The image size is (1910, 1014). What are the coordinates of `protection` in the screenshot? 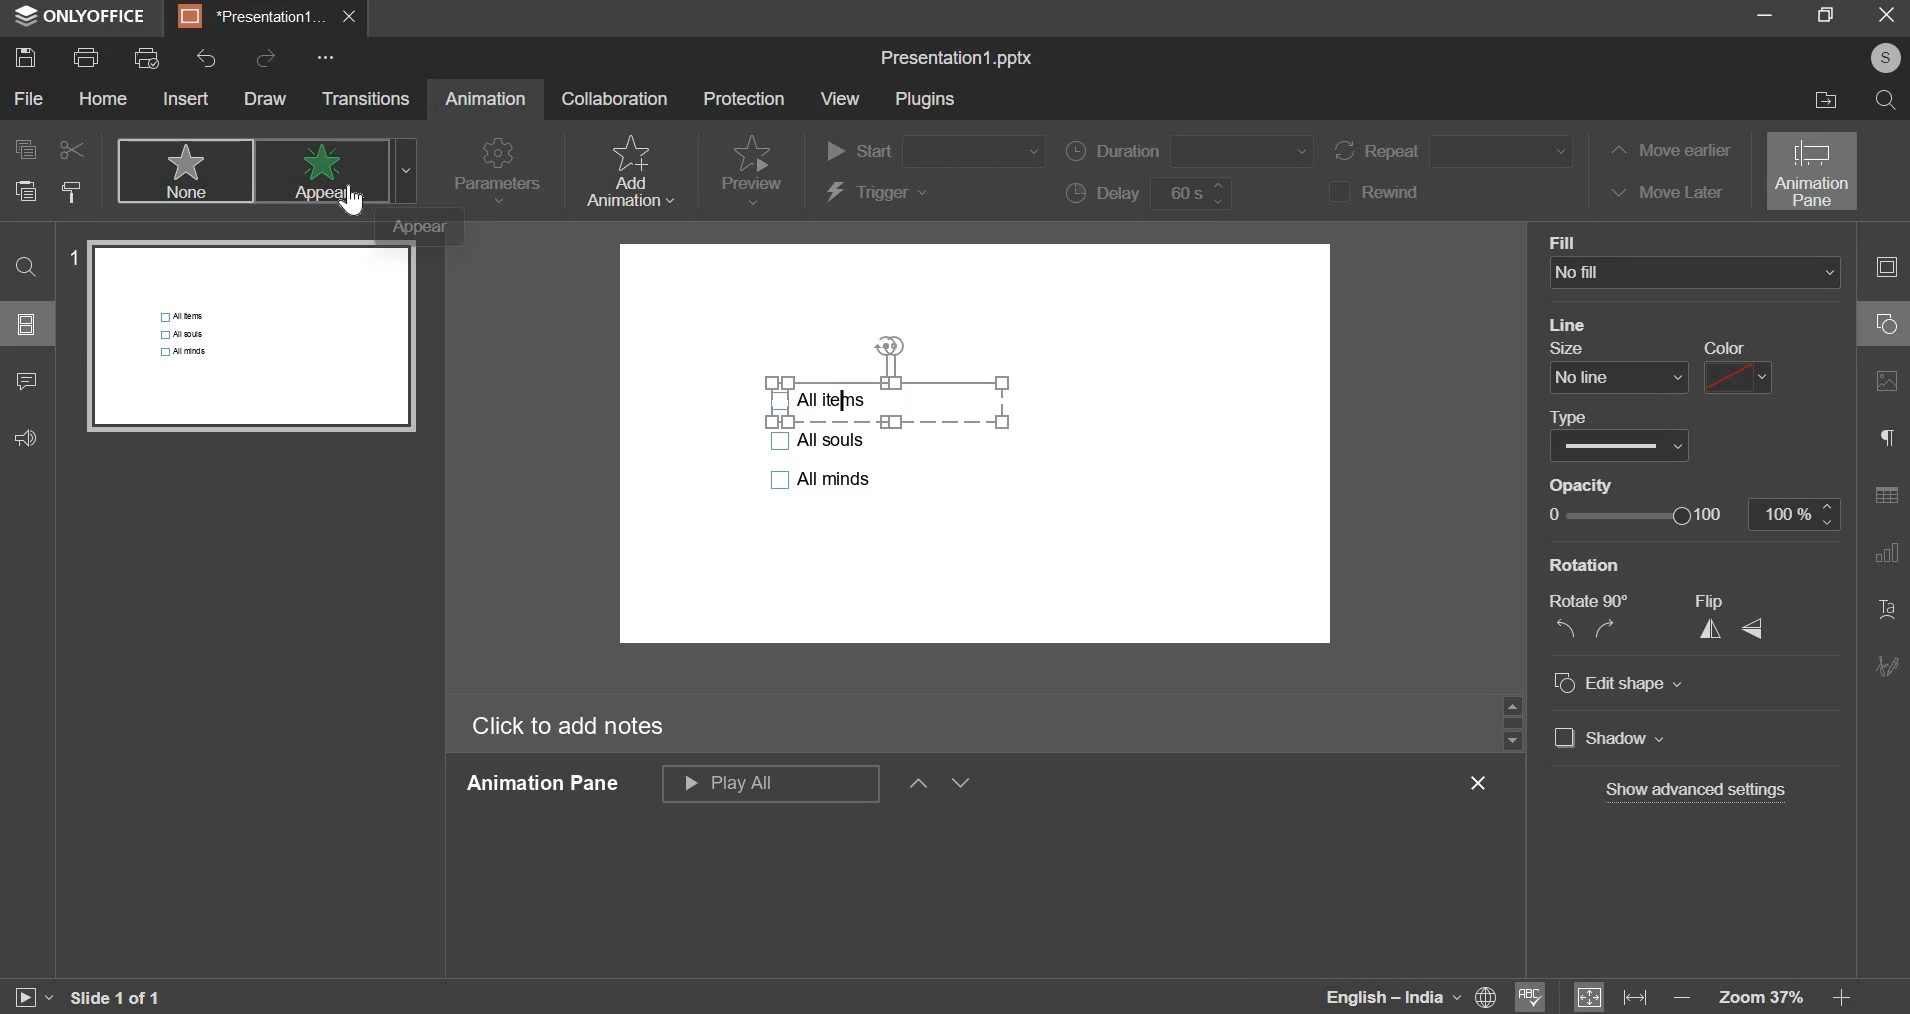 It's located at (741, 98).